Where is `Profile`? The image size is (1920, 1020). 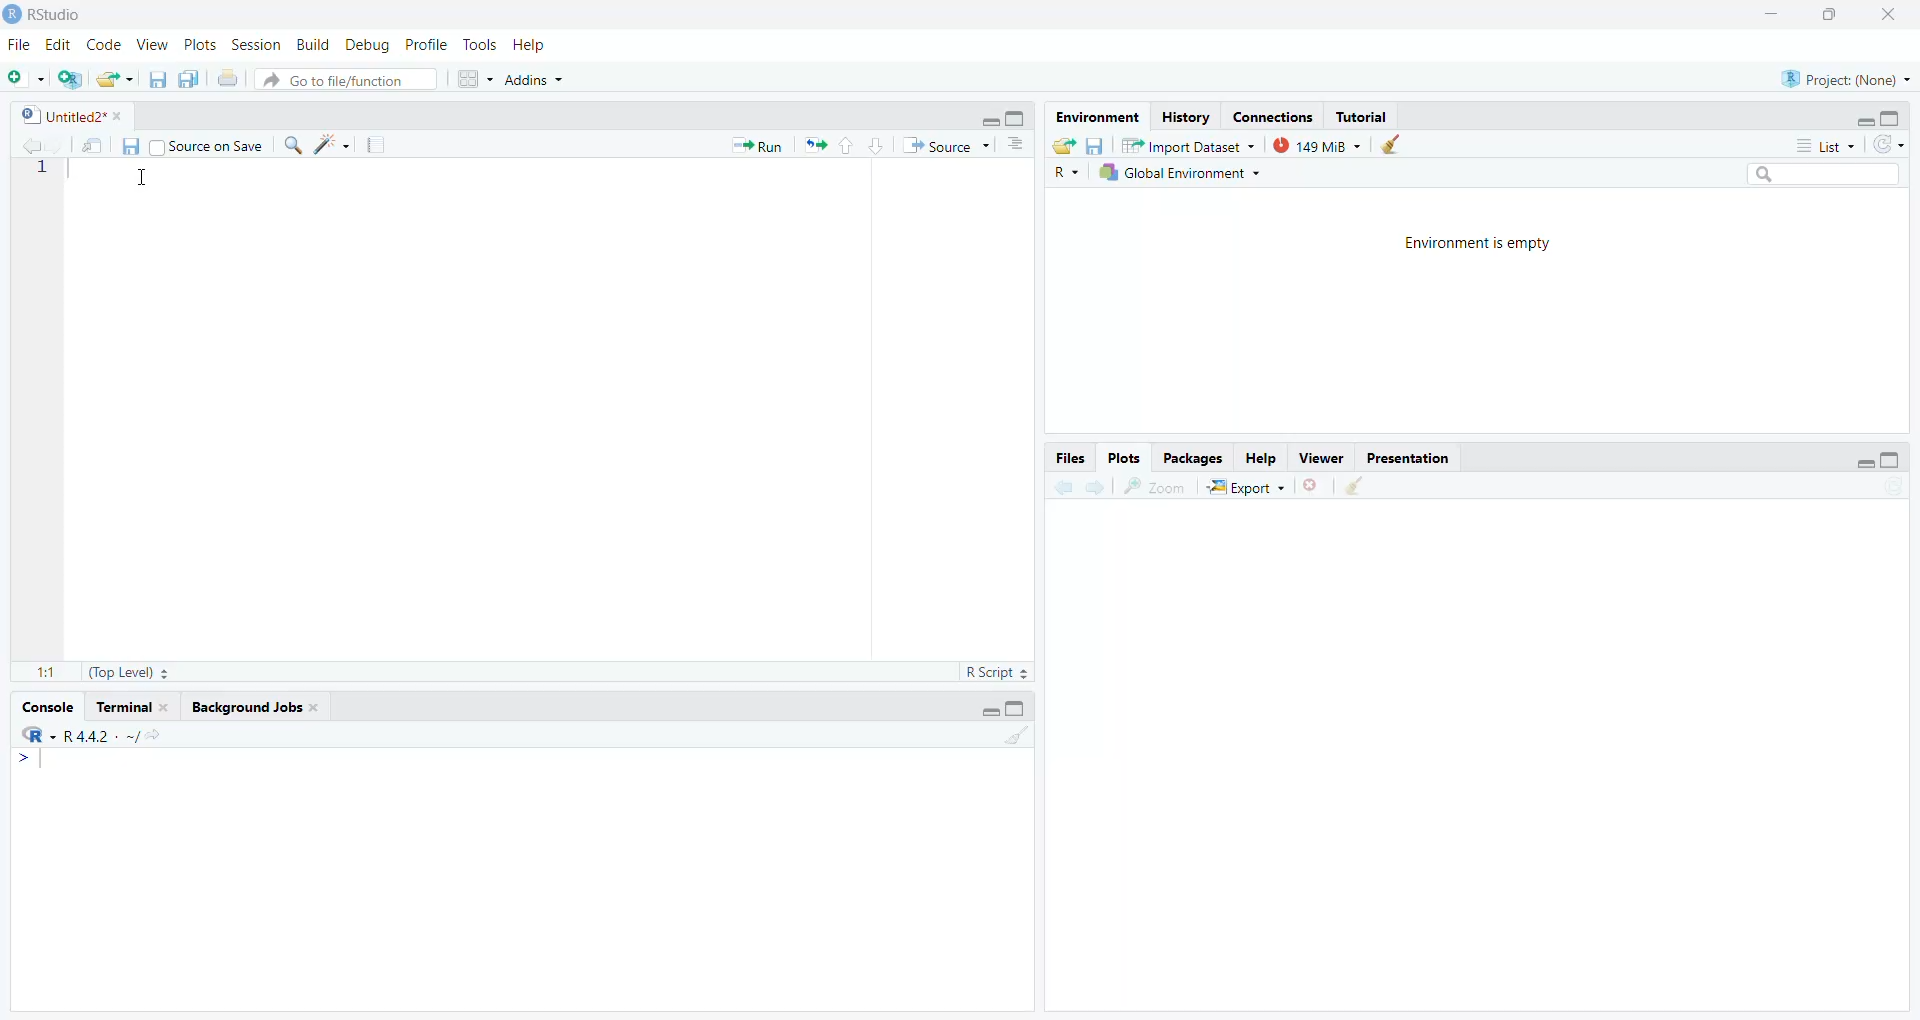 Profile is located at coordinates (424, 42).